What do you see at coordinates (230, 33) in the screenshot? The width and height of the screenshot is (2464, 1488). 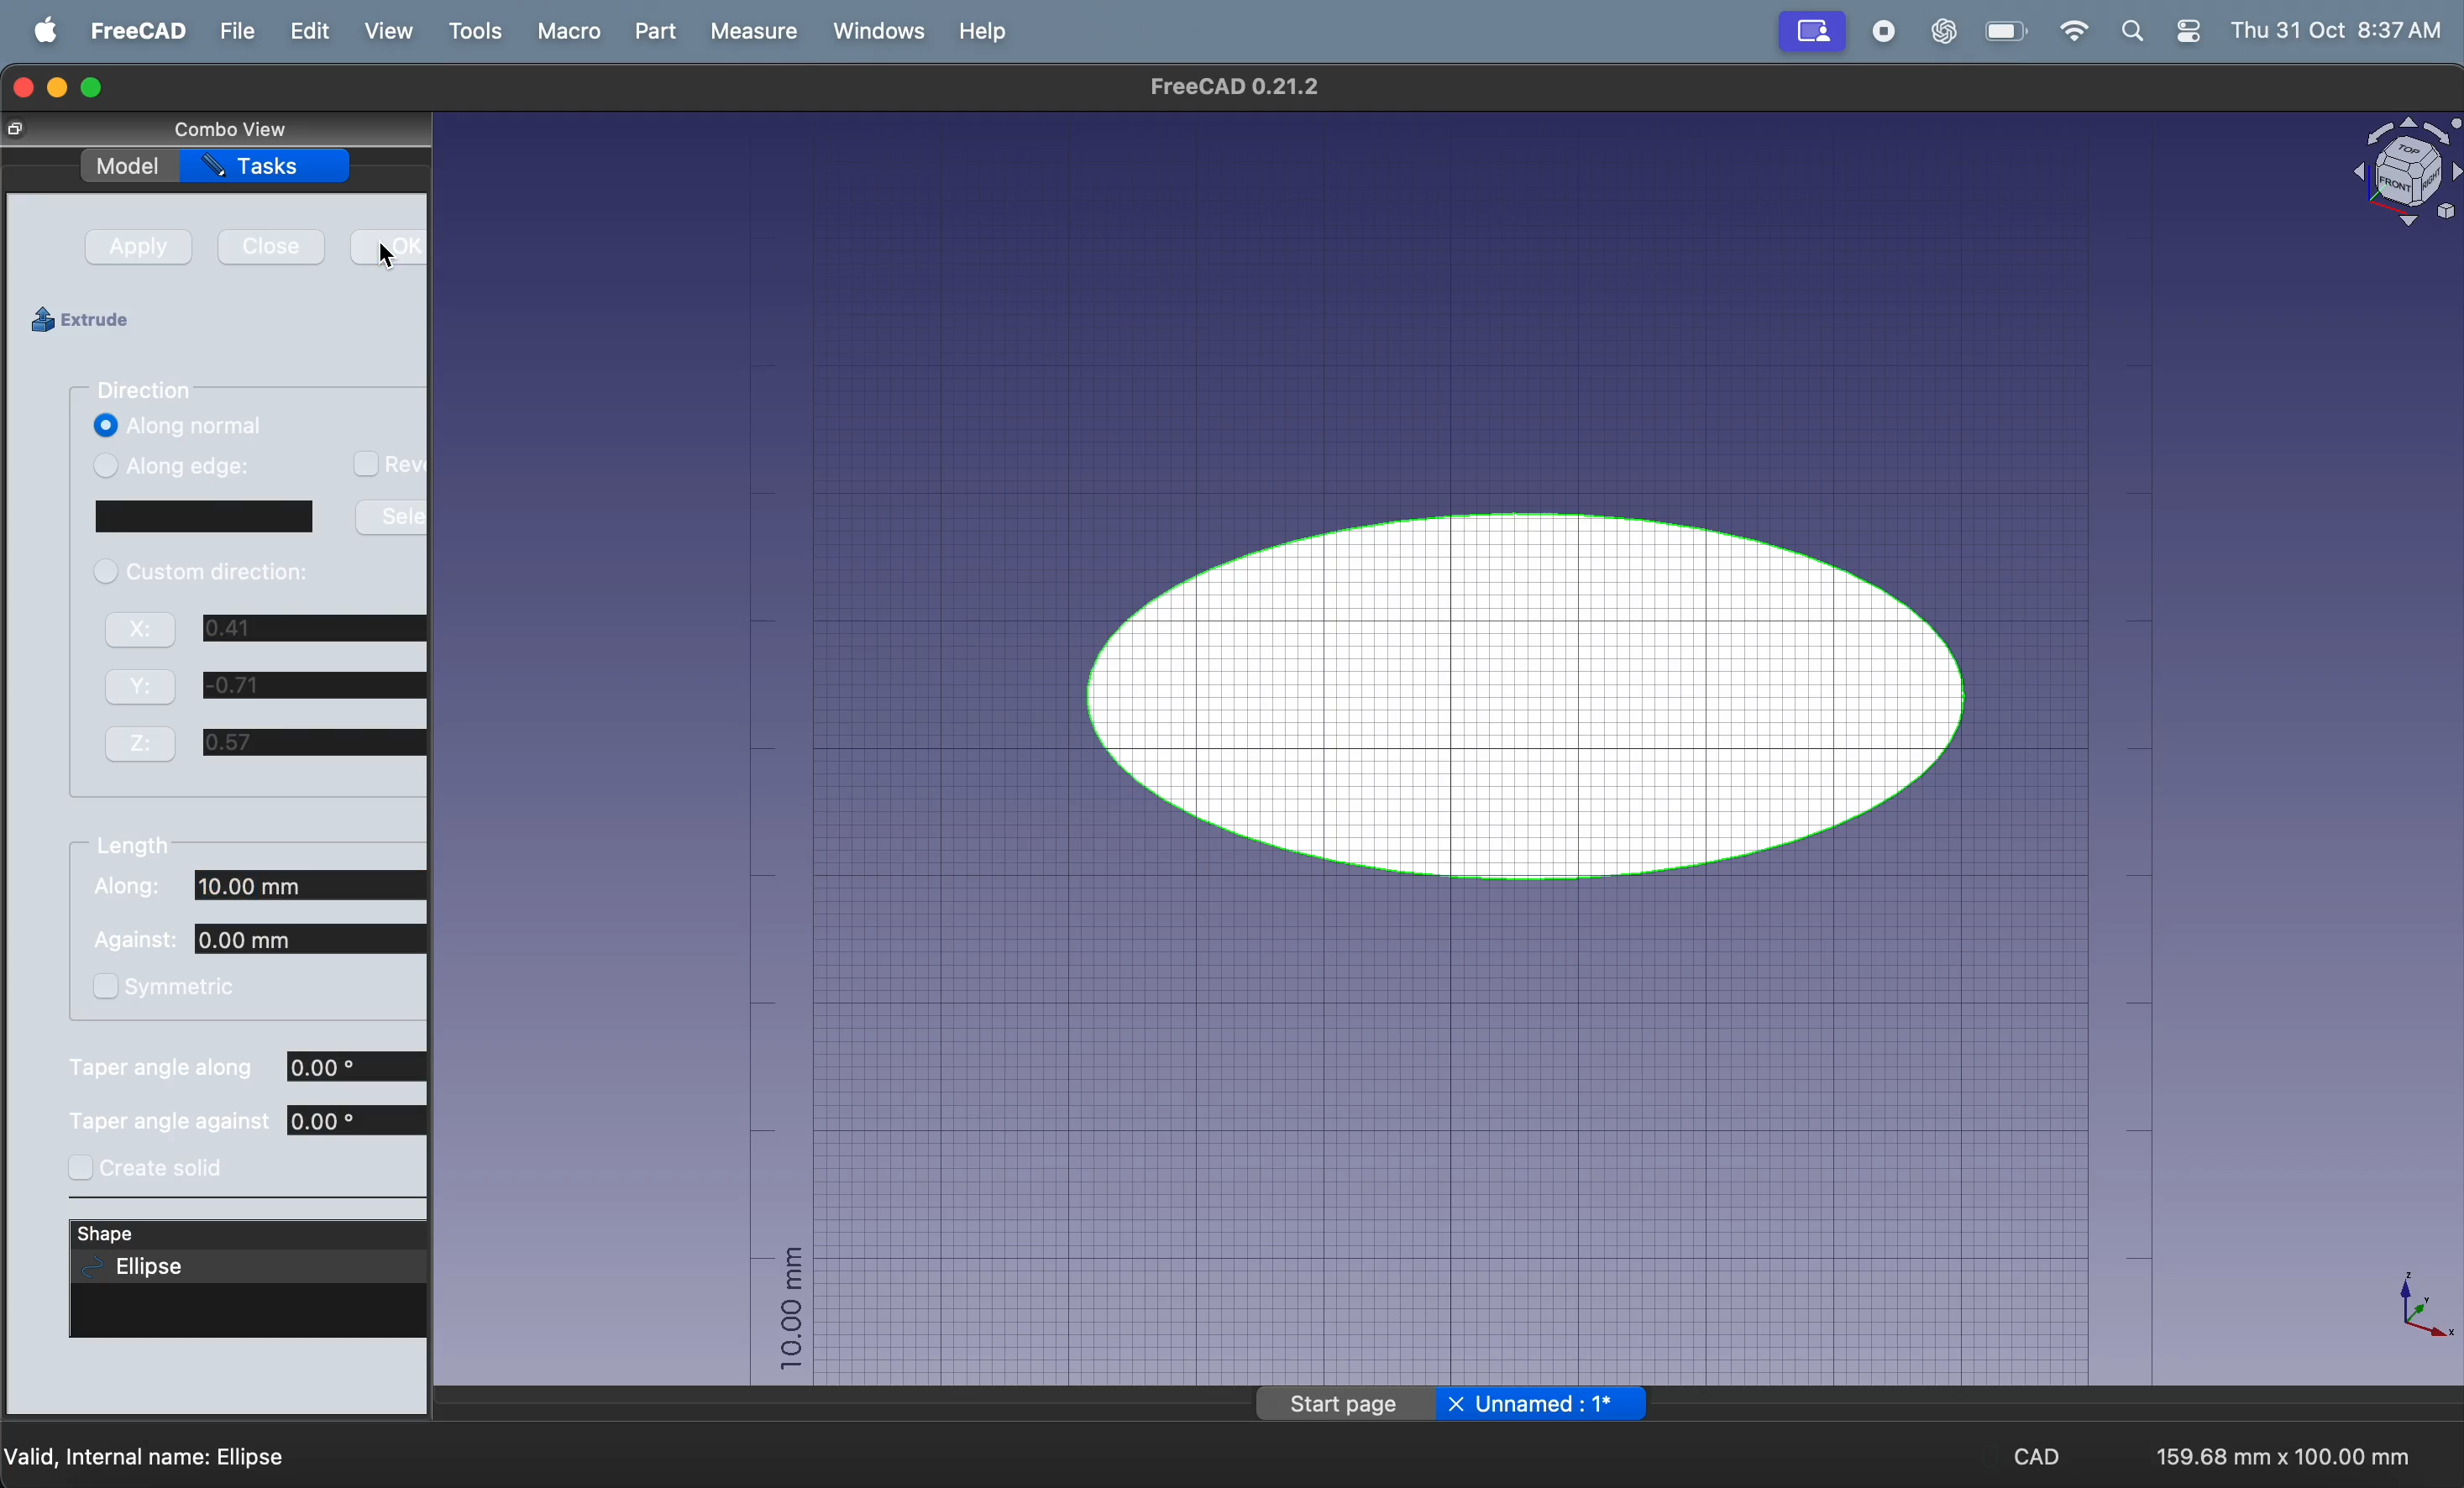 I see `file` at bounding box center [230, 33].